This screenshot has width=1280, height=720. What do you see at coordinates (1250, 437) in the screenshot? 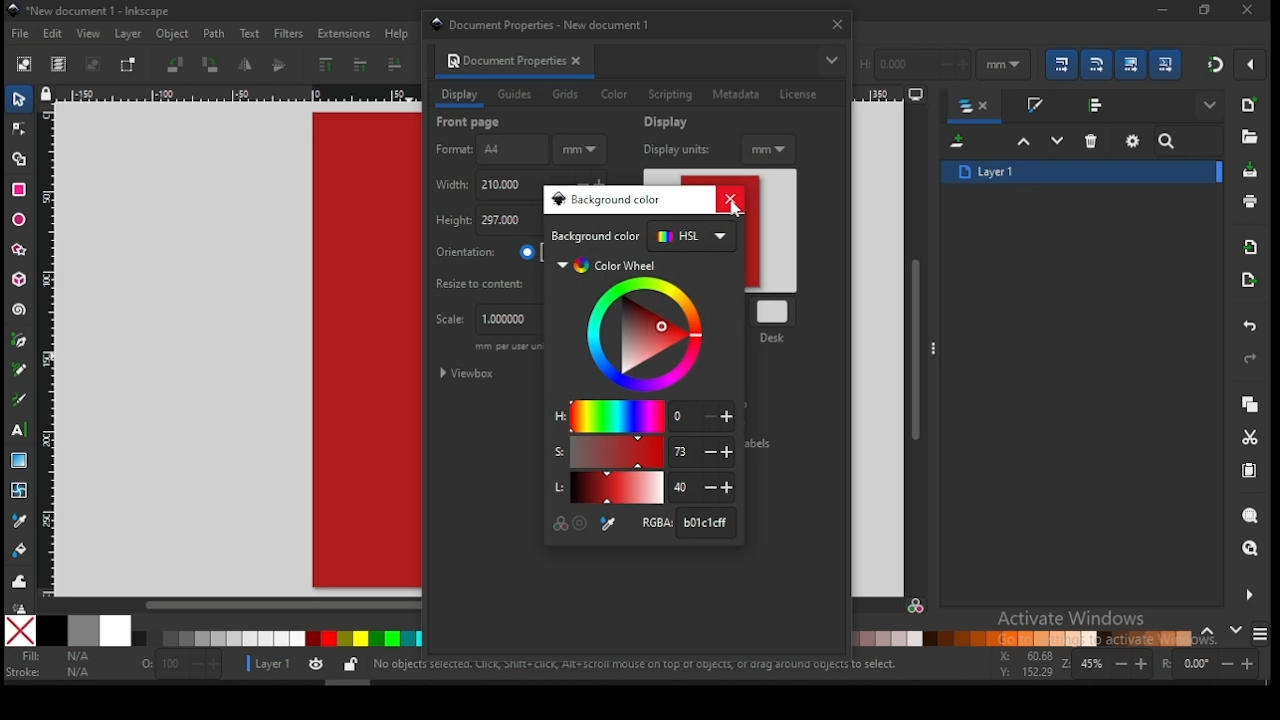
I see `cut` at bounding box center [1250, 437].